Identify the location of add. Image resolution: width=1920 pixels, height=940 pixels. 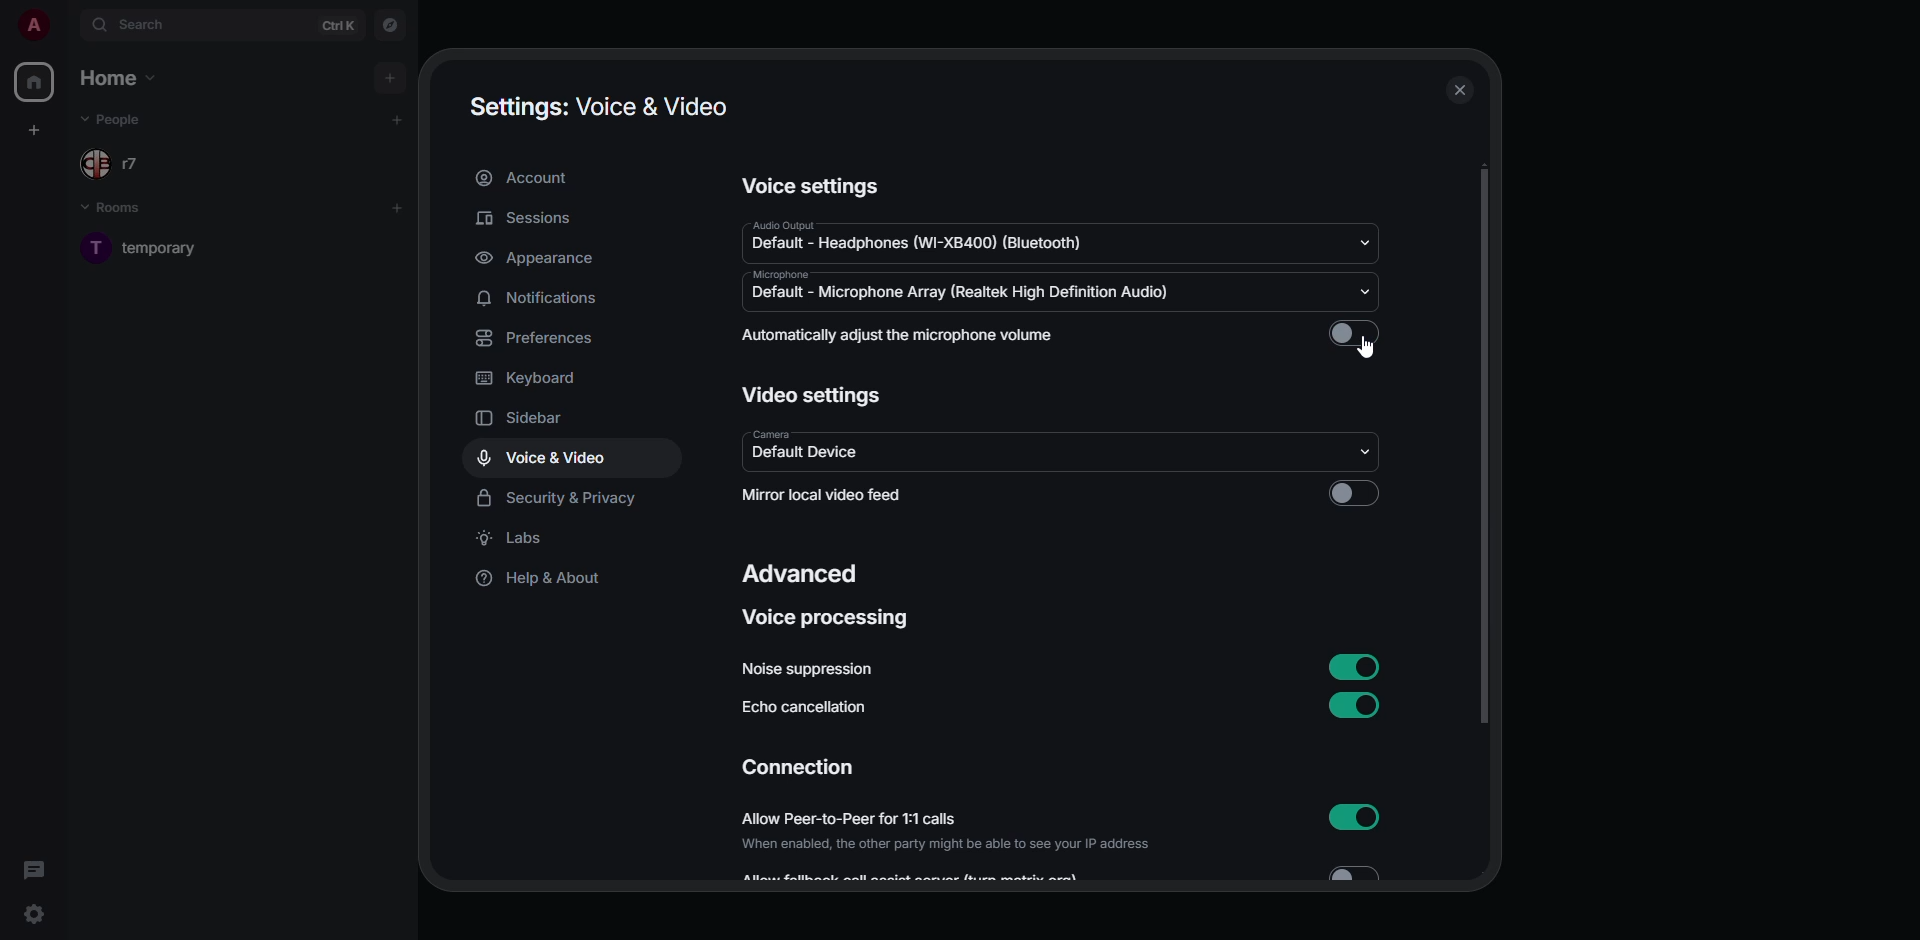
(403, 208).